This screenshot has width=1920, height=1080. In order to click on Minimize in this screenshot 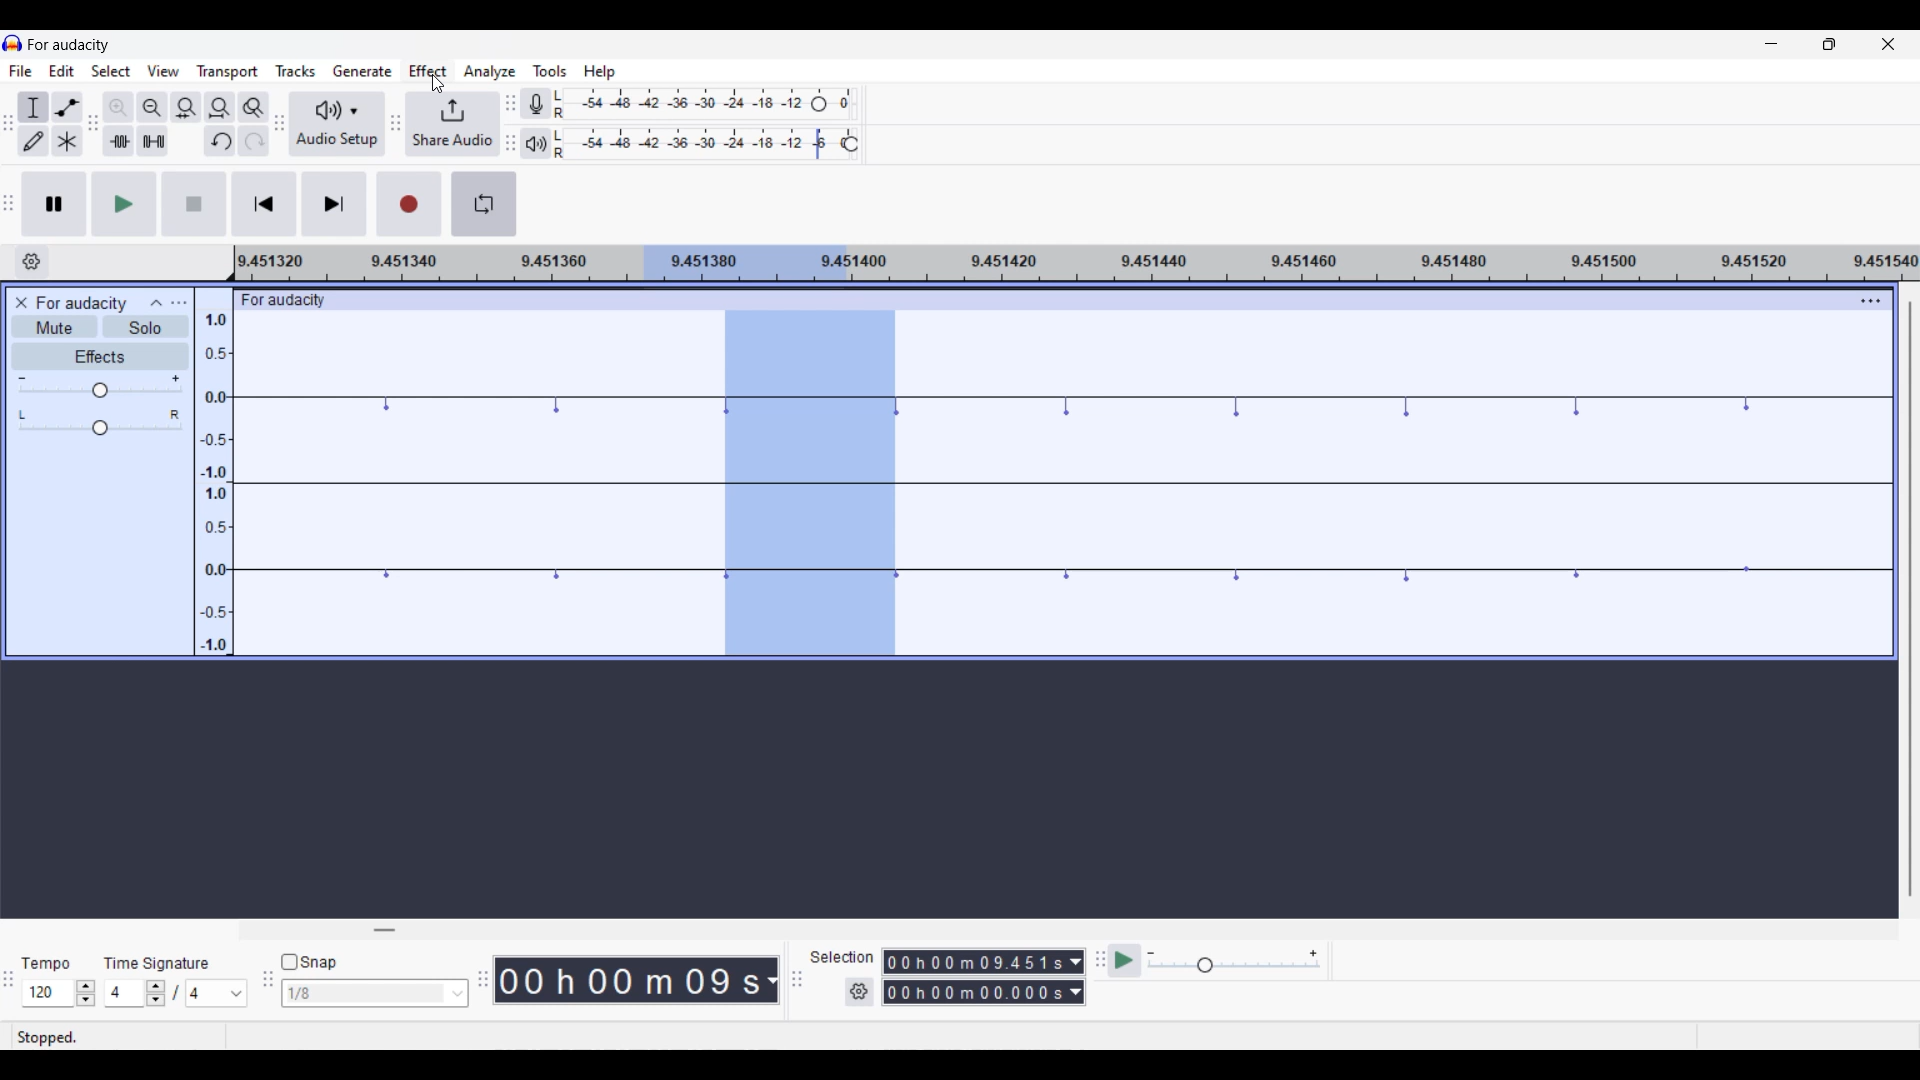, I will do `click(1771, 43)`.